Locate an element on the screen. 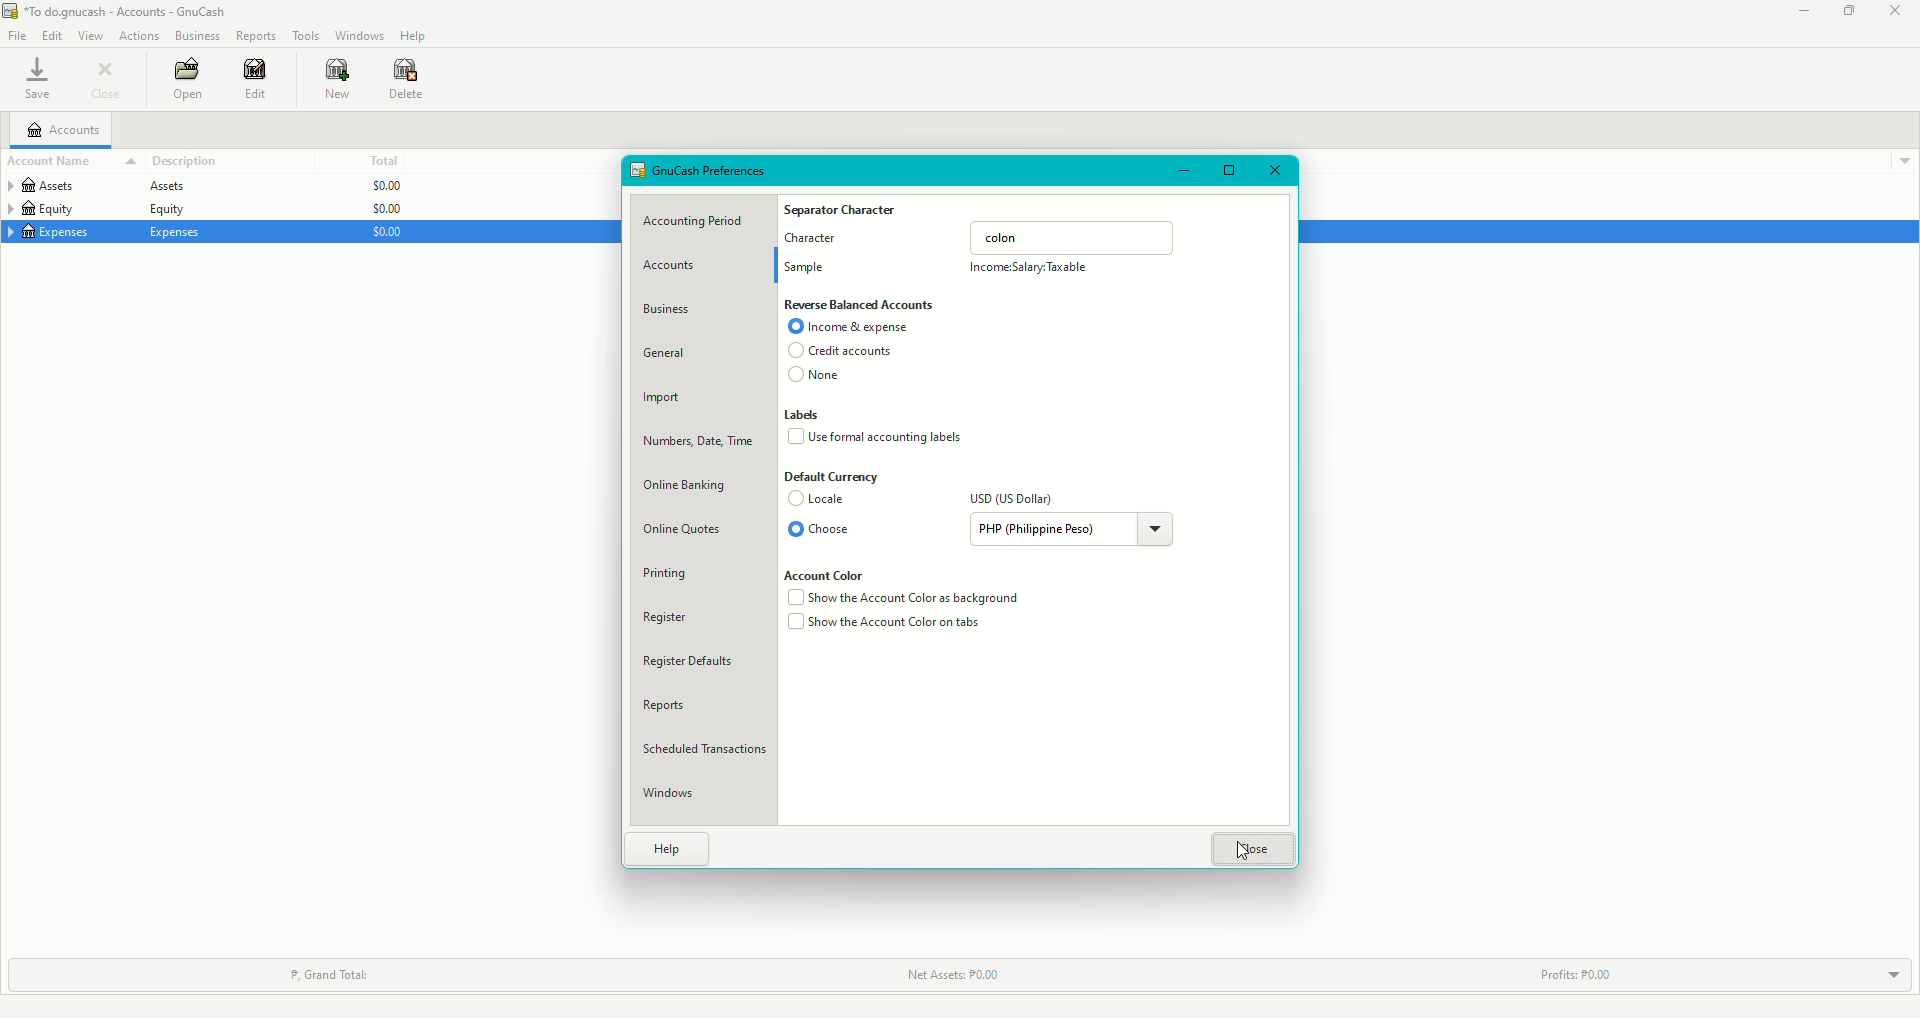 This screenshot has height=1018, width=1920. Preferences is located at coordinates (703, 169).